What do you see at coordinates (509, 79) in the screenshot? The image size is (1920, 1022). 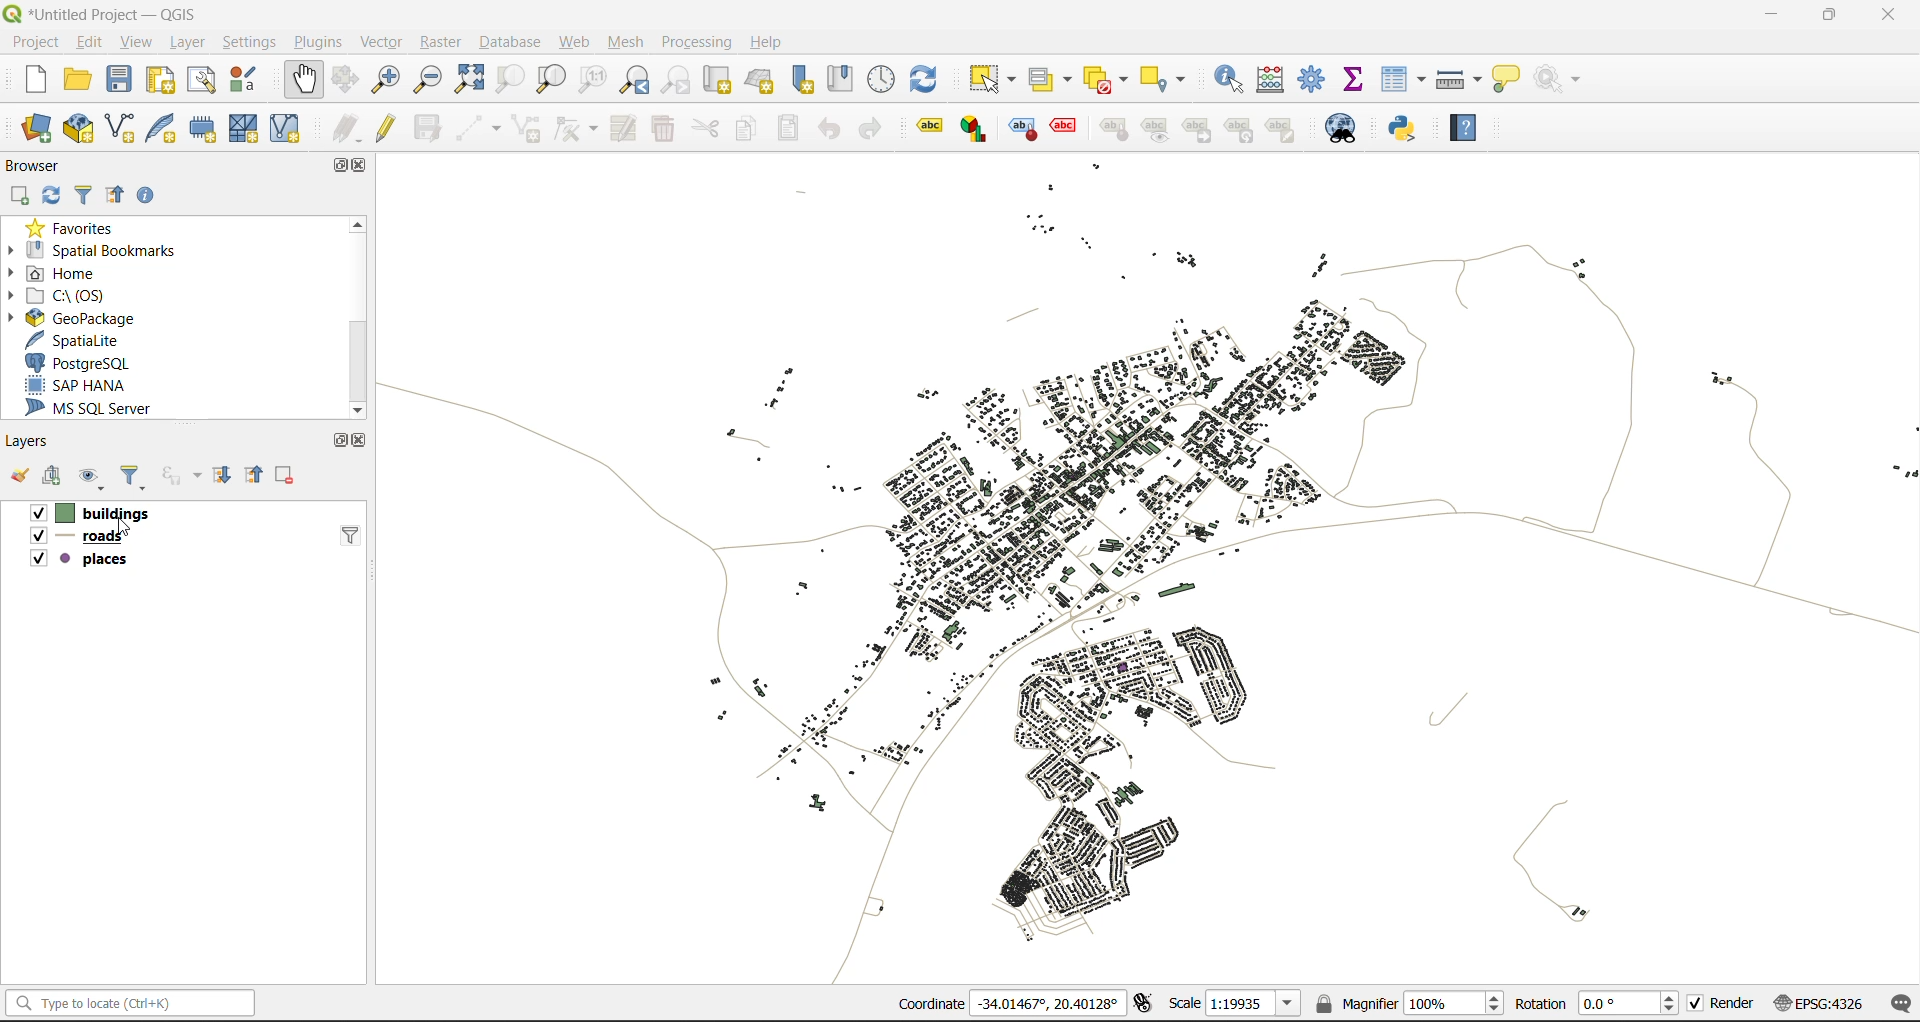 I see `zoom selection` at bounding box center [509, 79].